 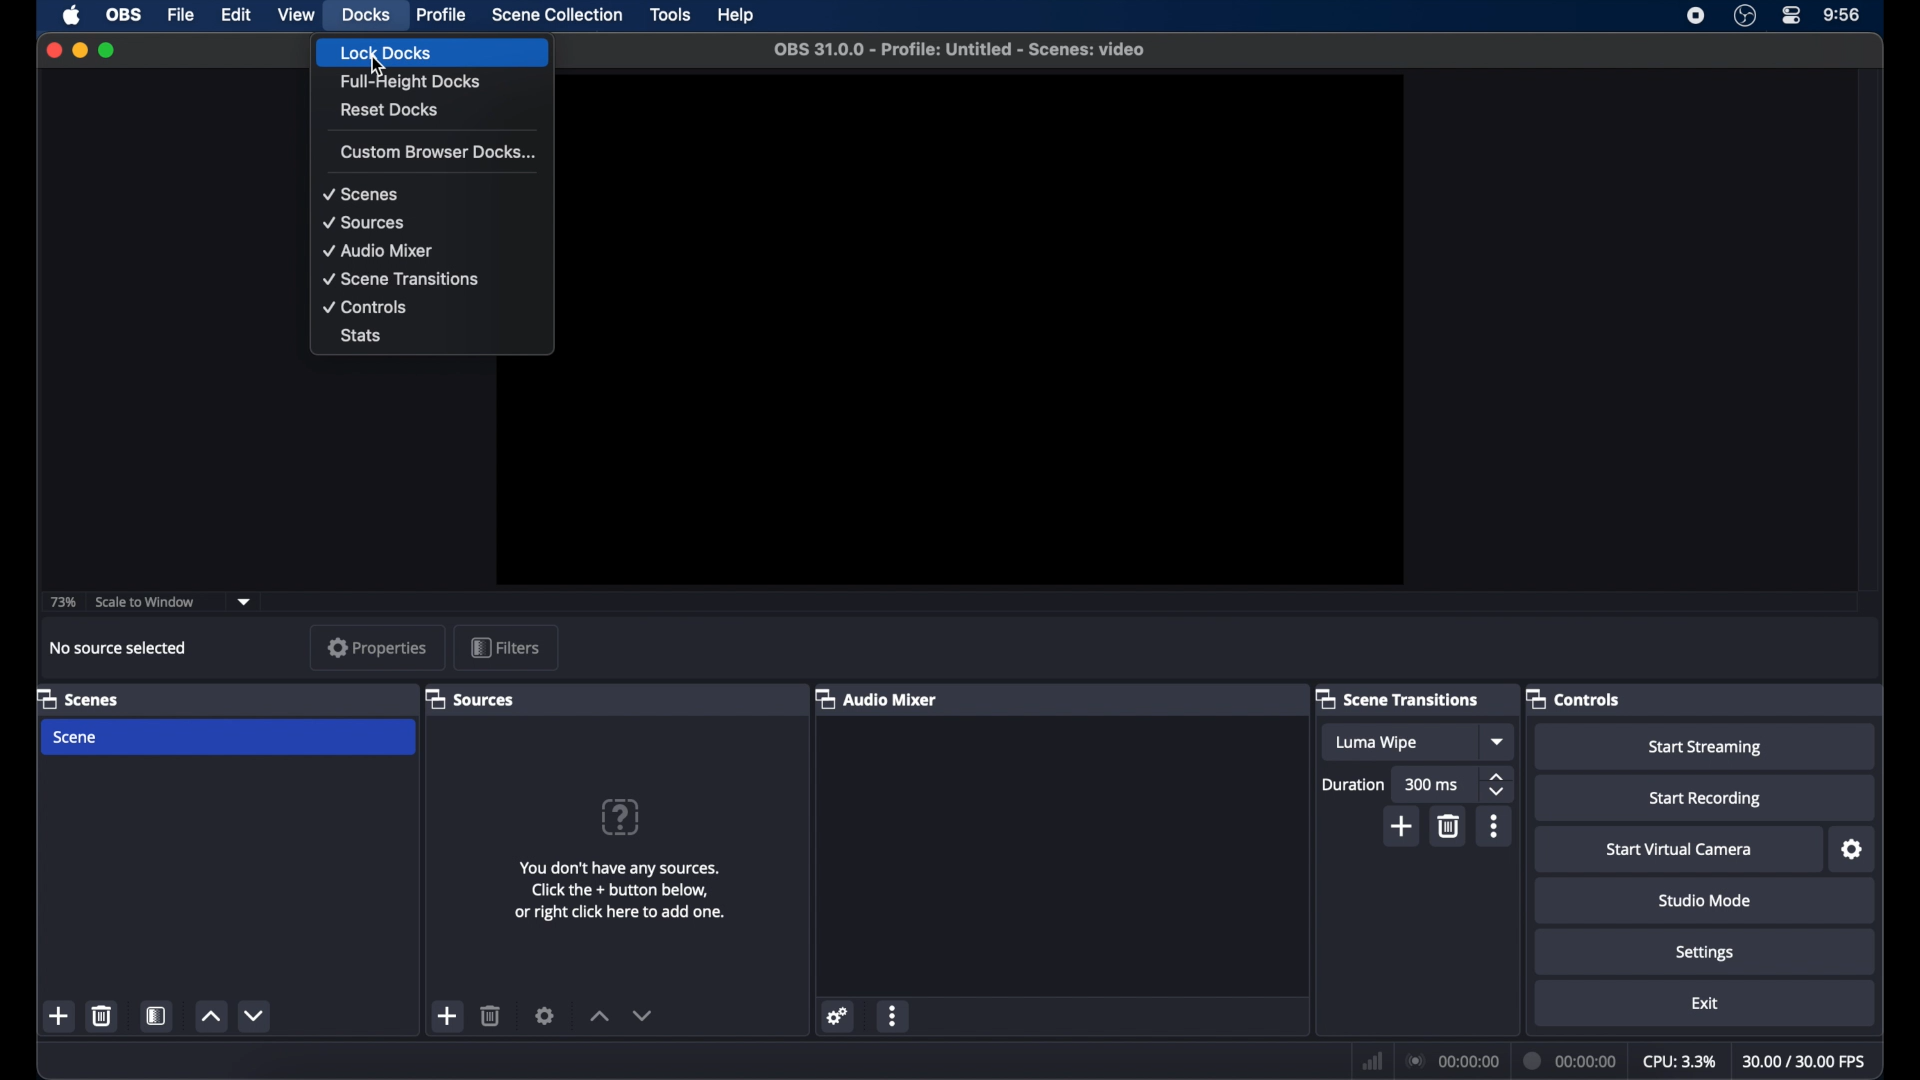 What do you see at coordinates (893, 1015) in the screenshot?
I see `more options` at bounding box center [893, 1015].